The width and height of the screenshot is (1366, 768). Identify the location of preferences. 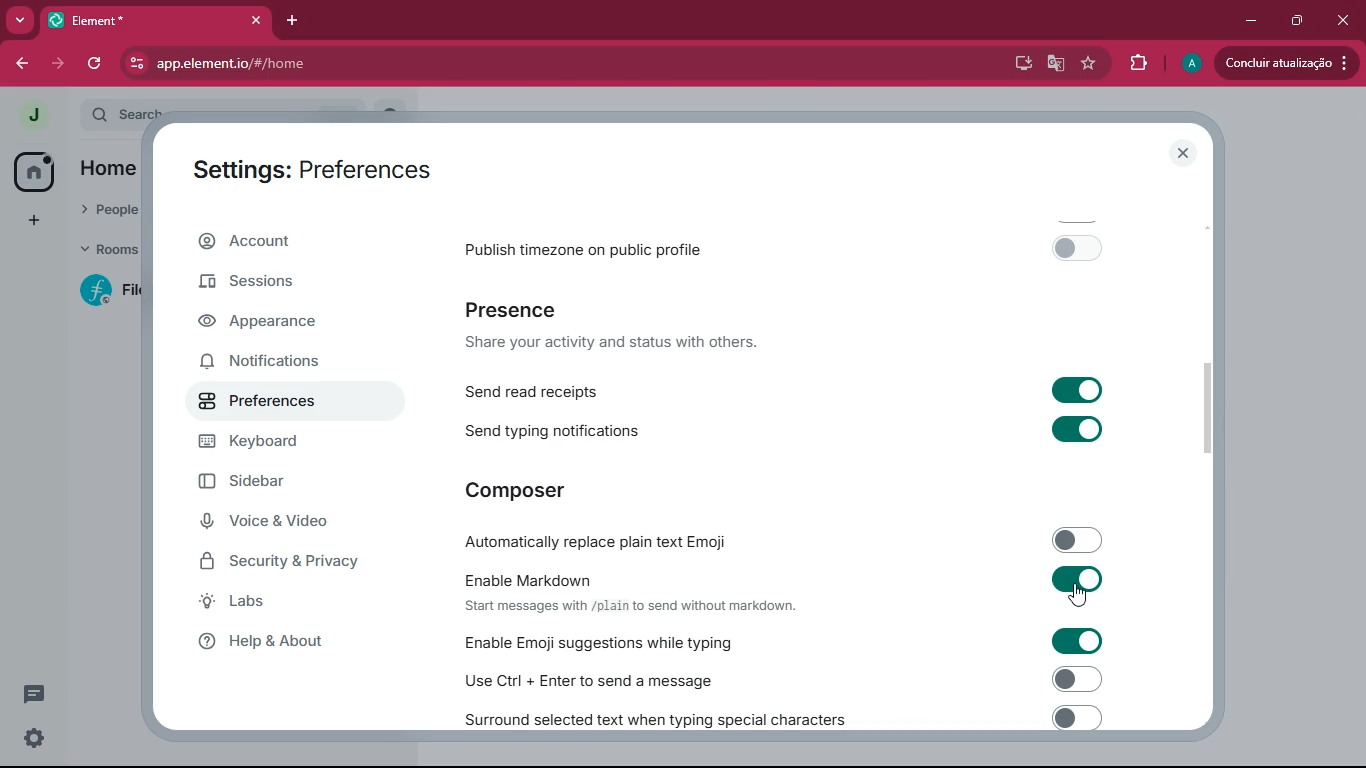
(273, 409).